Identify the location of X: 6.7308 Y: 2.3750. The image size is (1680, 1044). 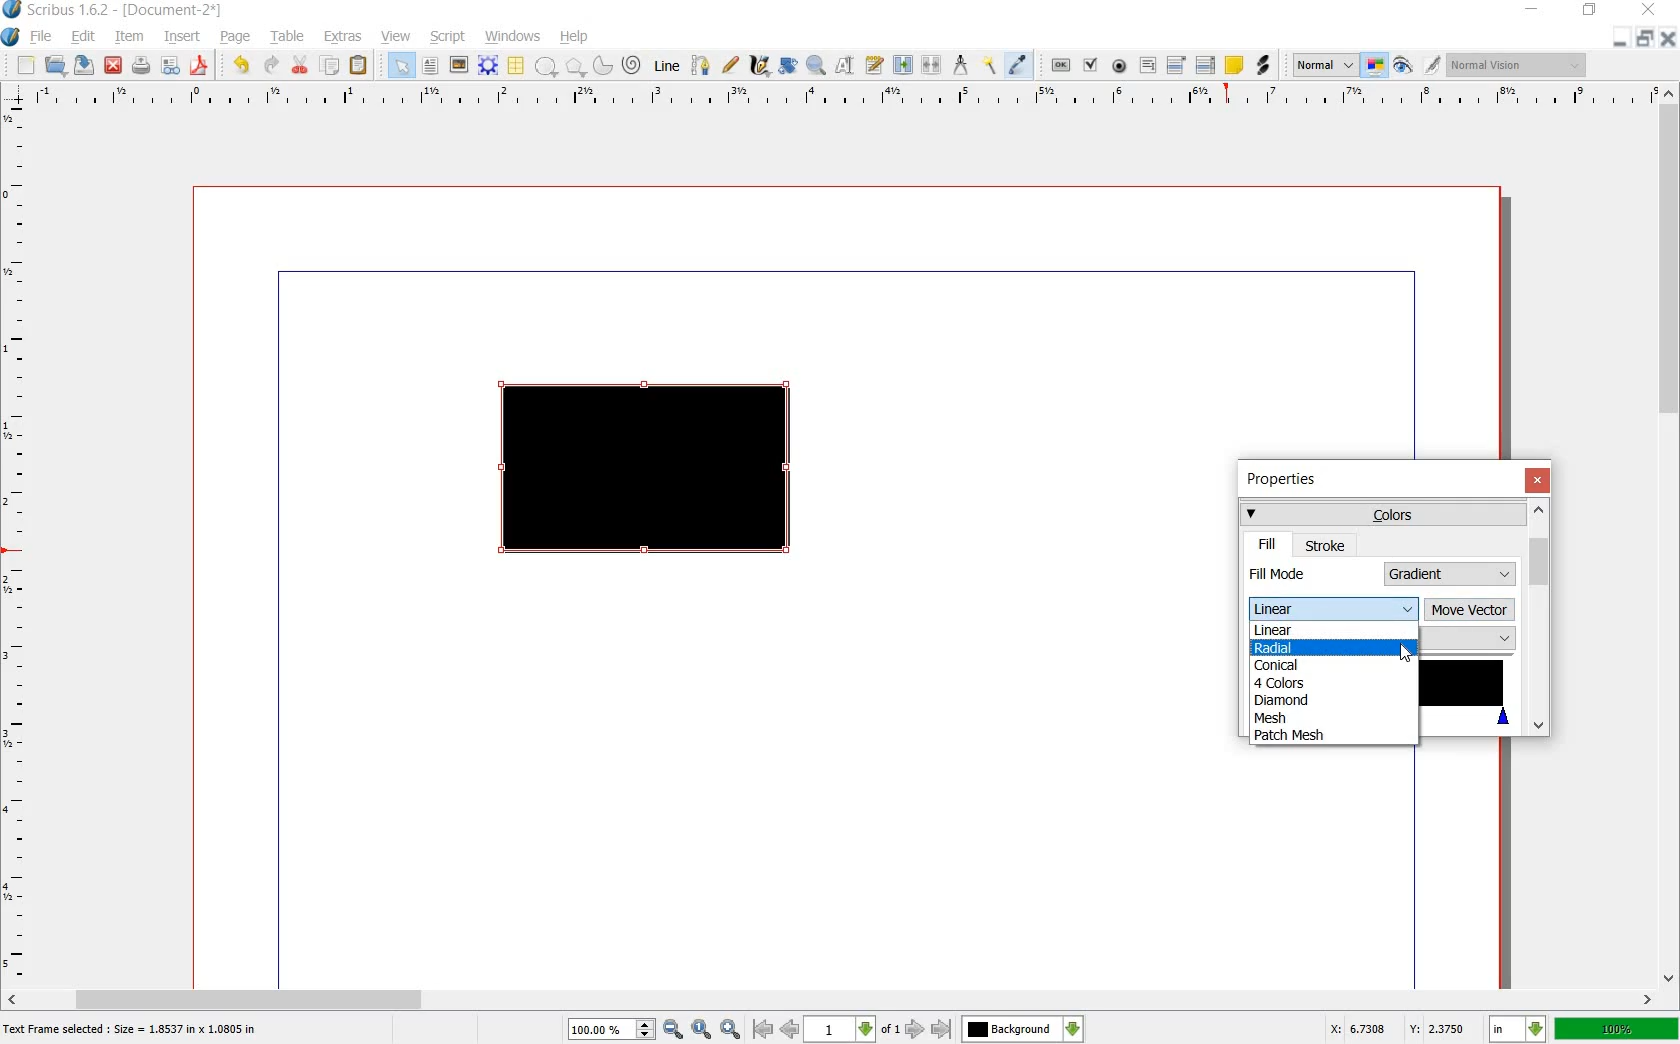
(1397, 1028).